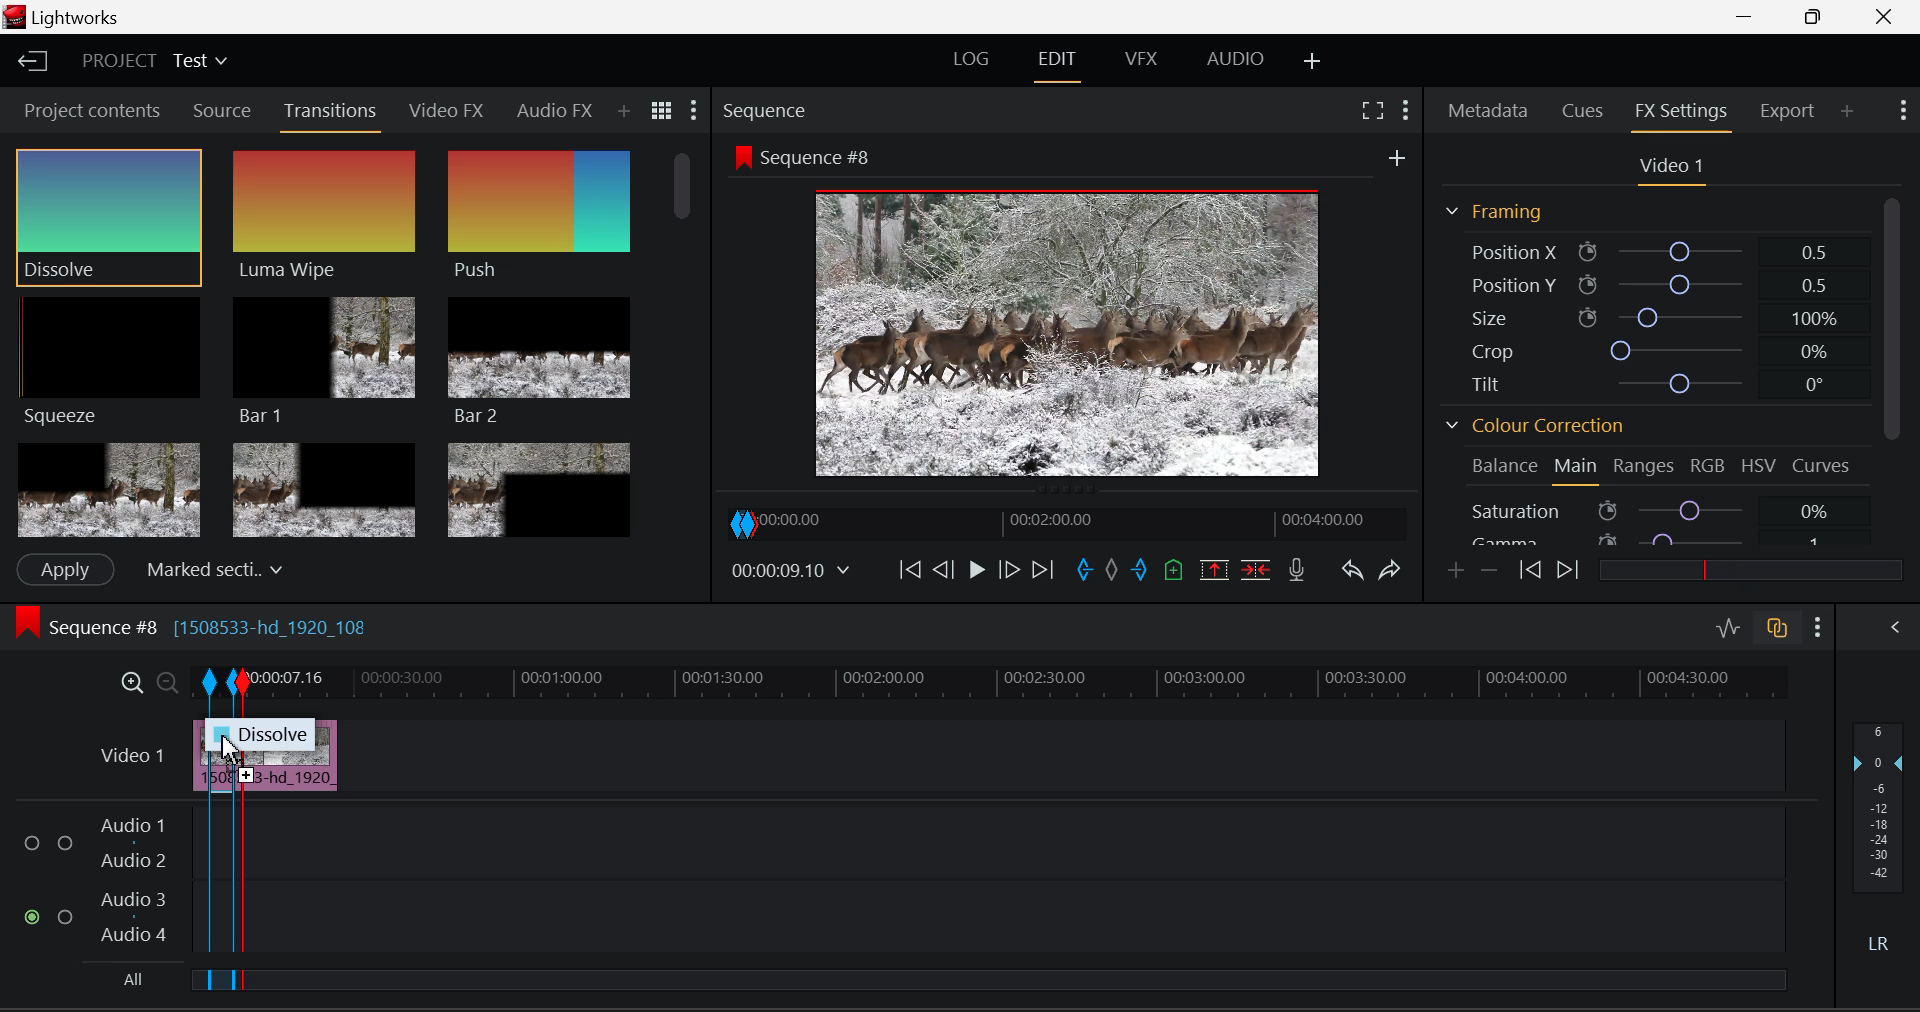  I want to click on EDIT Layout Open, so click(1057, 63).